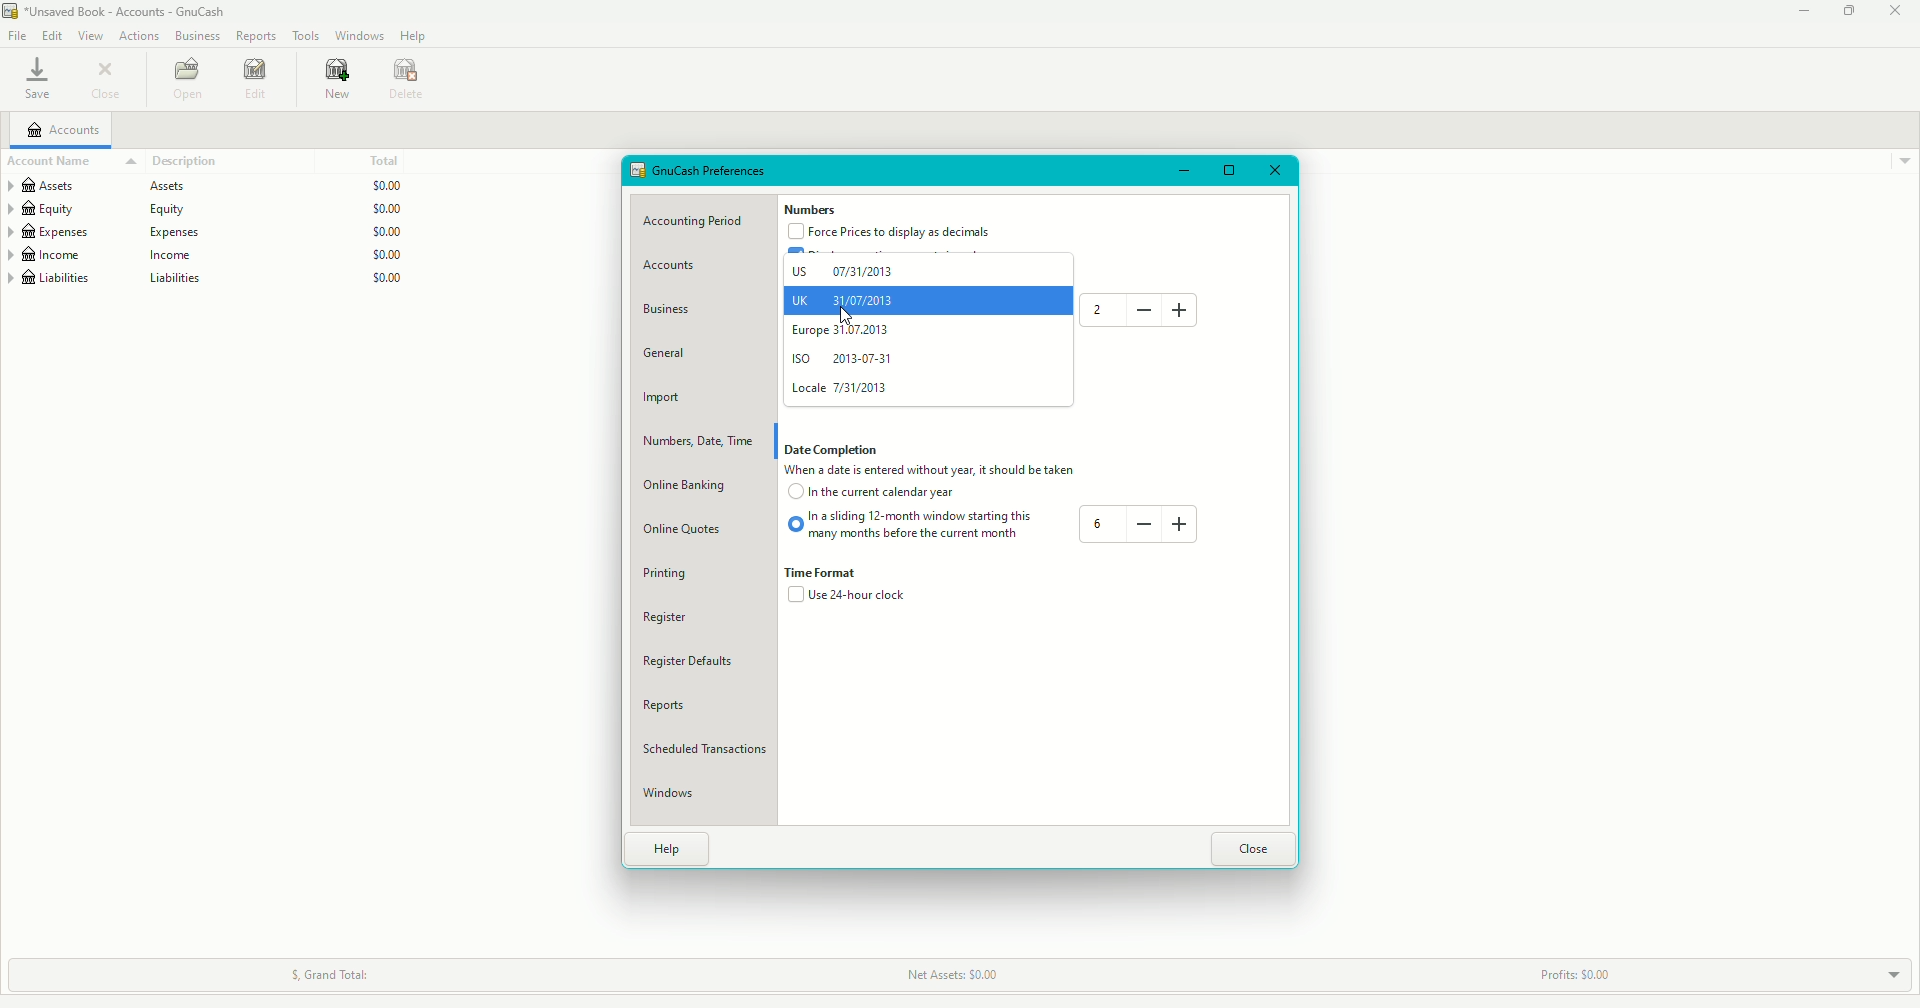 The height and width of the screenshot is (1008, 1920). What do you see at coordinates (65, 131) in the screenshot?
I see `Accounts` at bounding box center [65, 131].